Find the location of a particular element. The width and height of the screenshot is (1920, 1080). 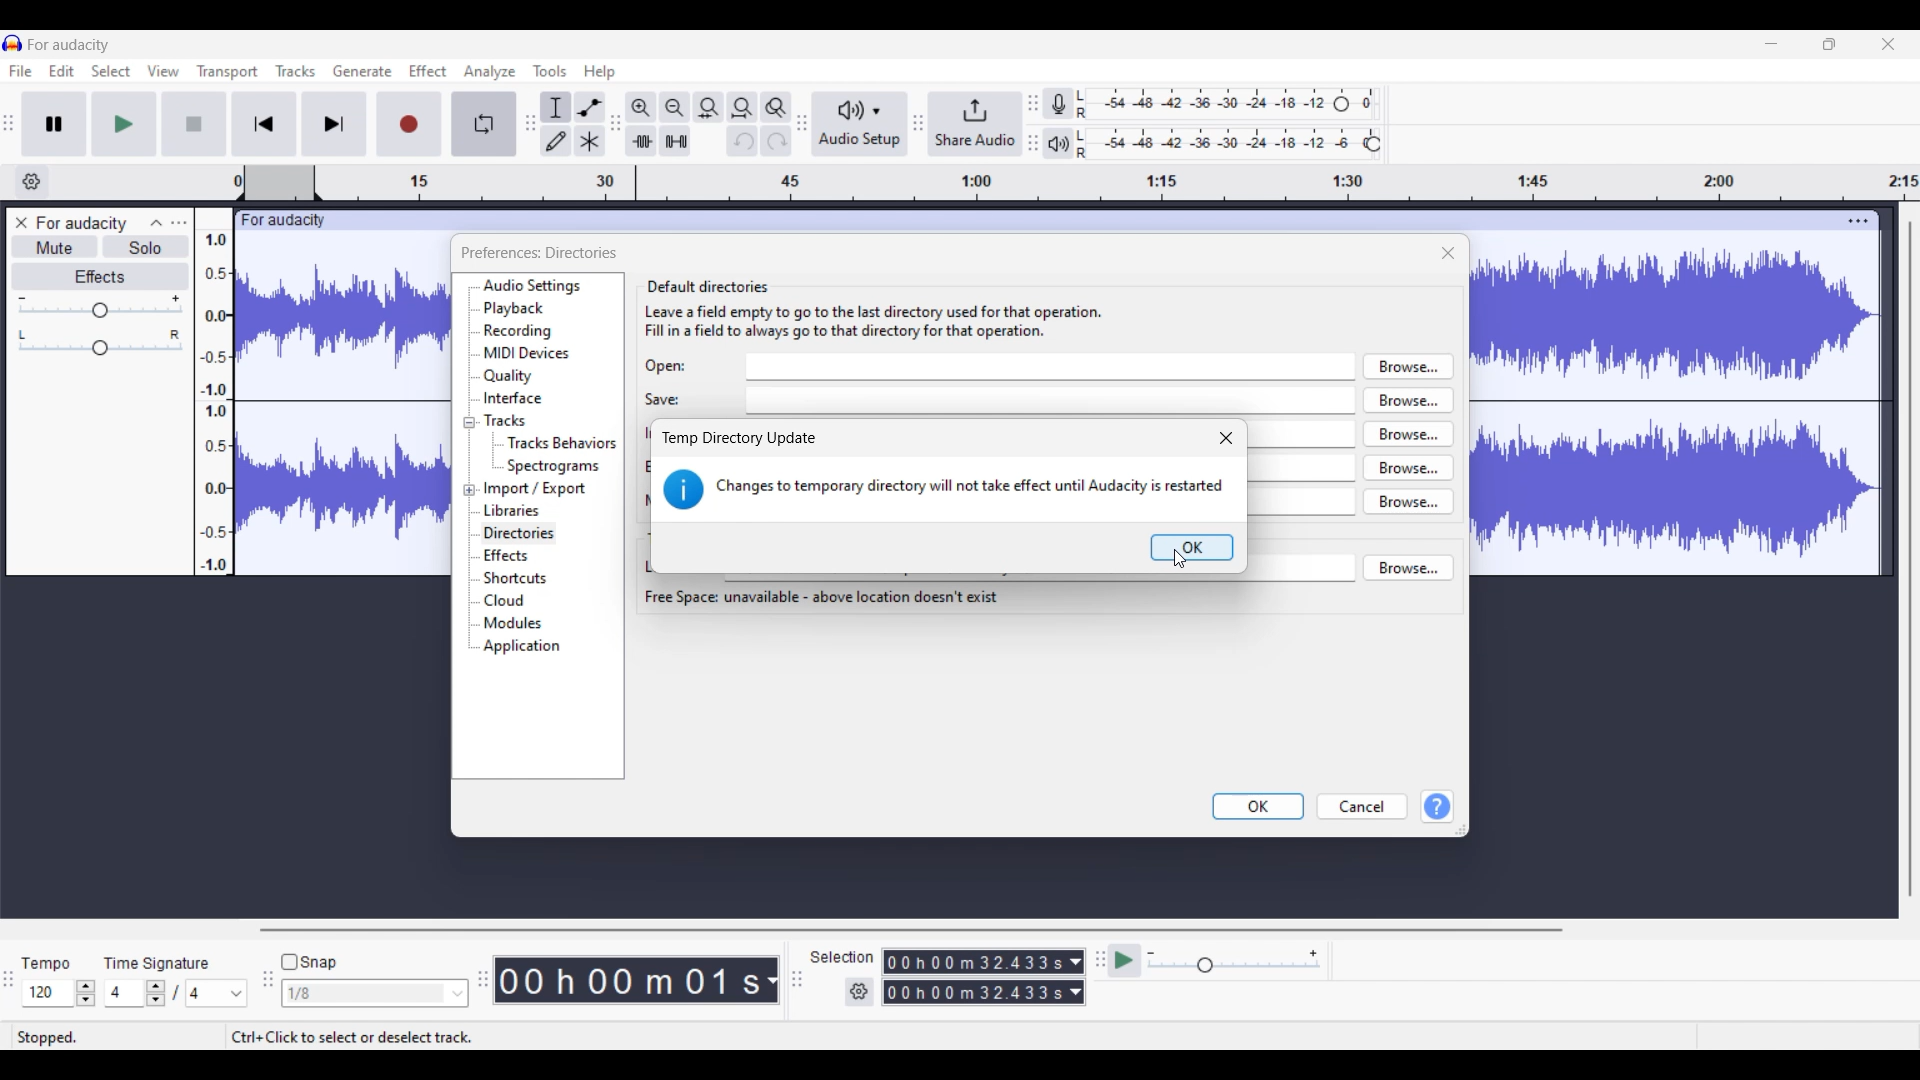

default directories is located at coordinates (731, 256).